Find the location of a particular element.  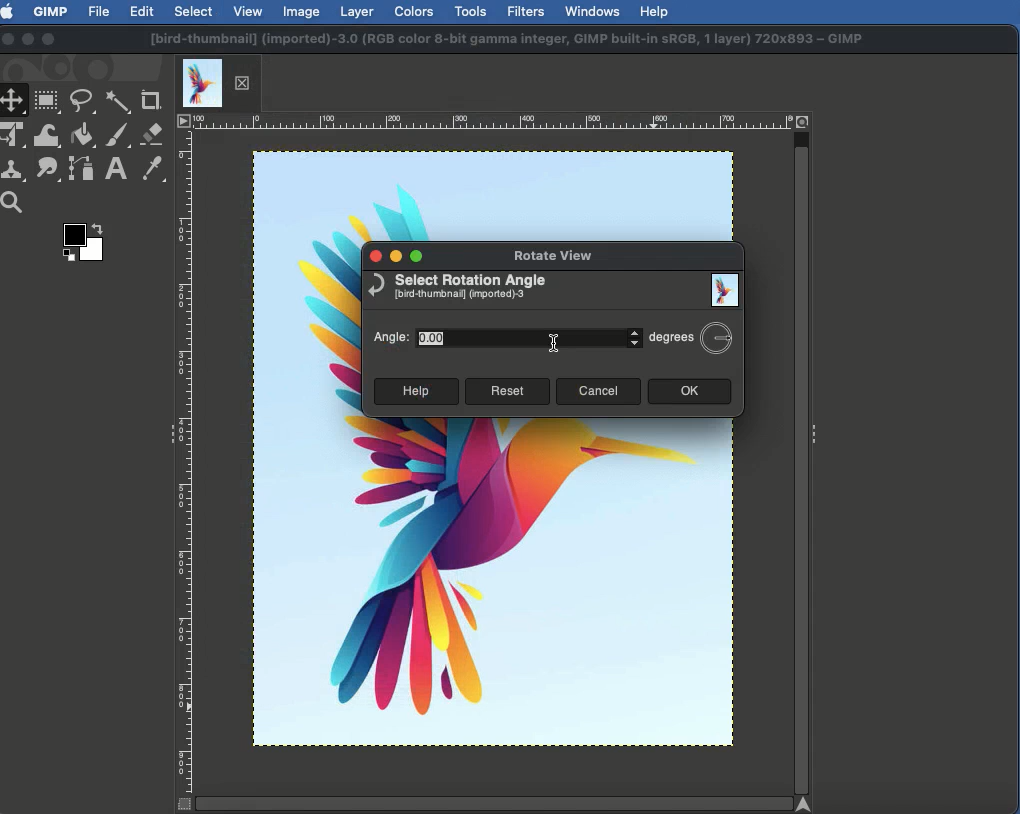

Degrees is located at coordinates (690, 336).